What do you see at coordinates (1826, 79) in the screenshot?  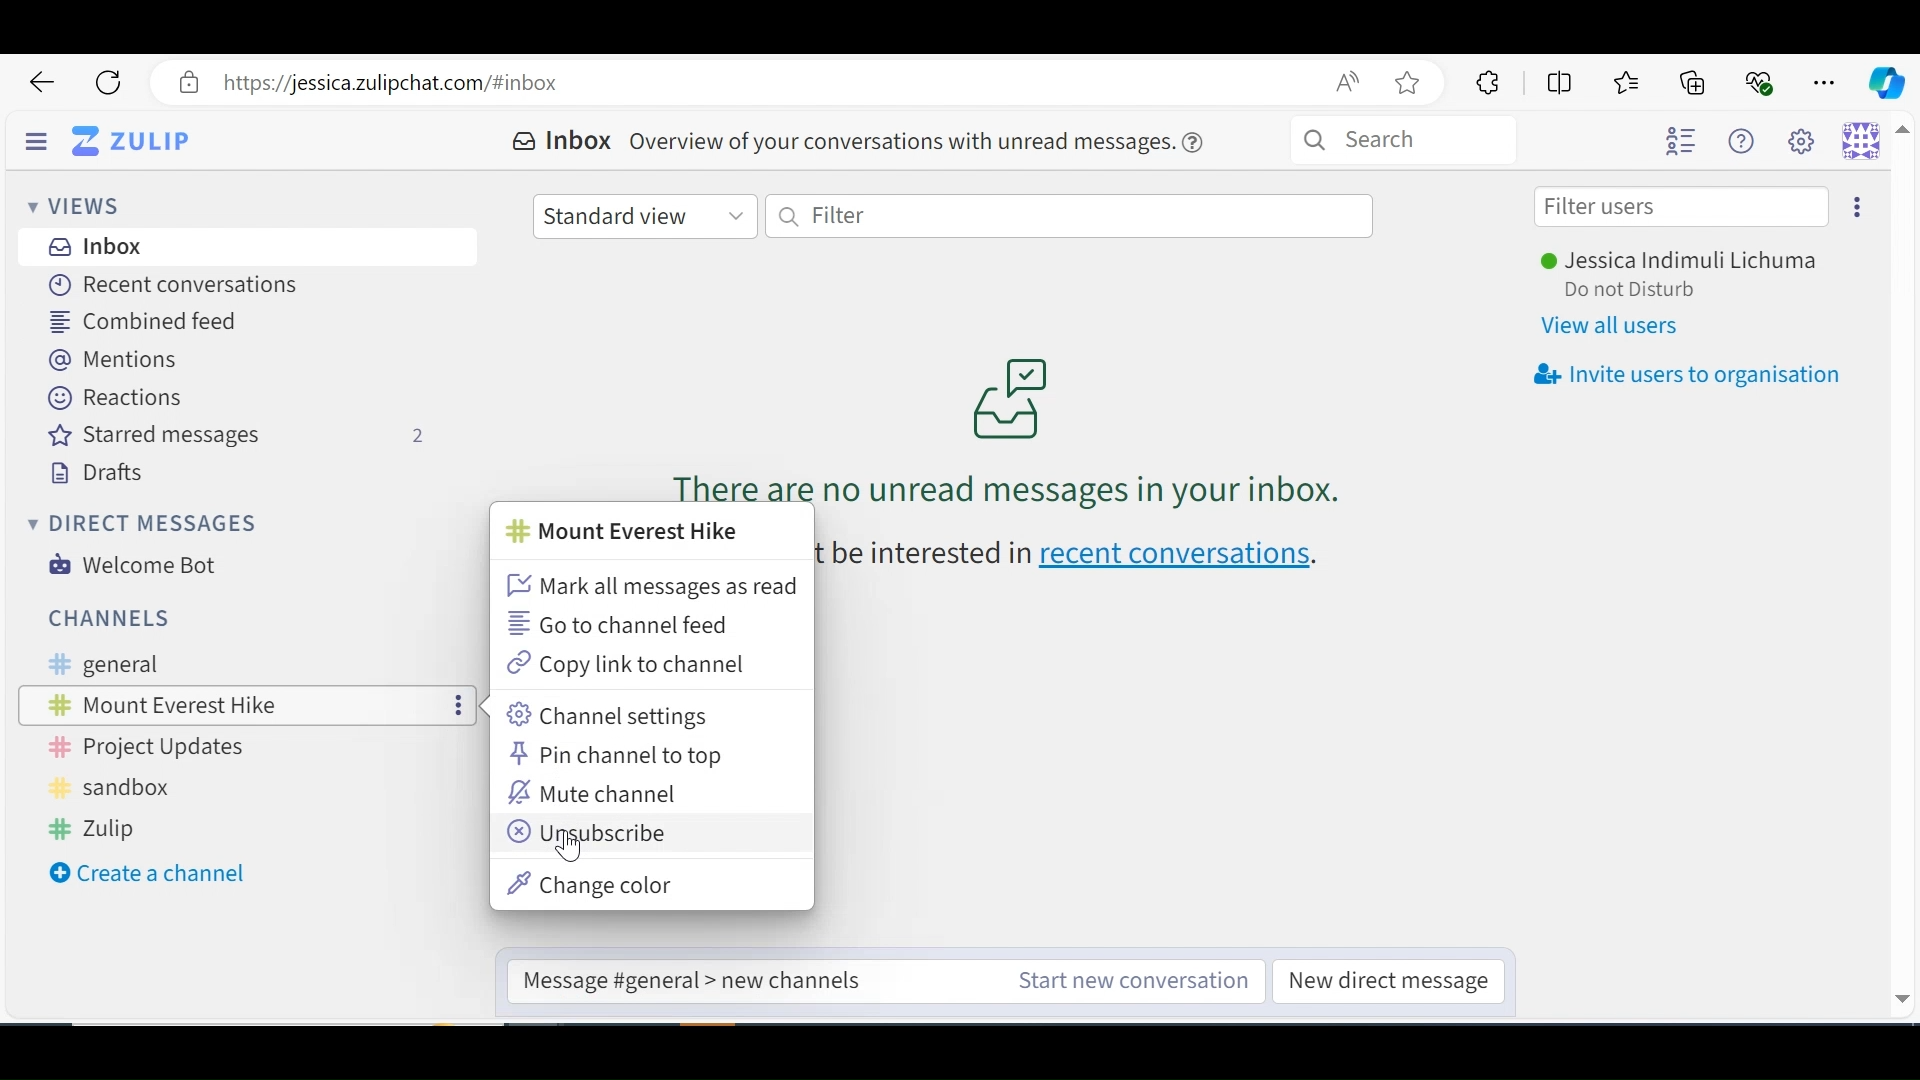 I see `Settings and more` at bounding box center [1826, 79].